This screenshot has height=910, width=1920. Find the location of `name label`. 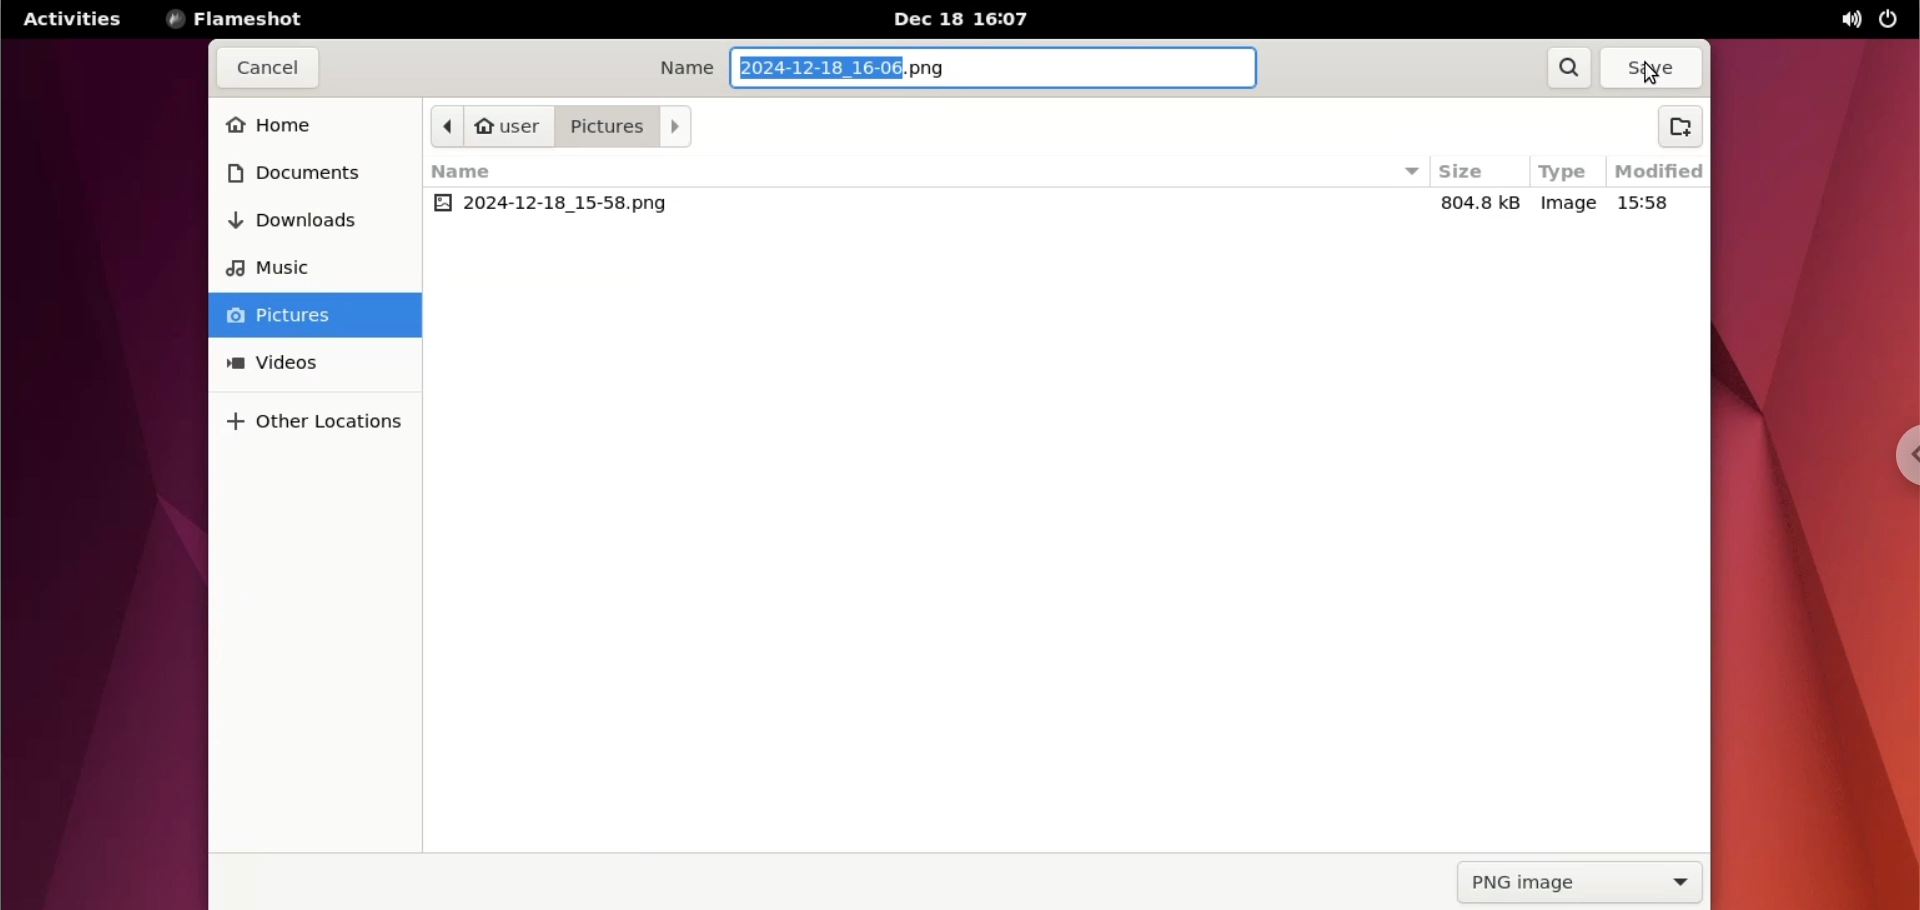

name label is located at coordinates (481, 171).